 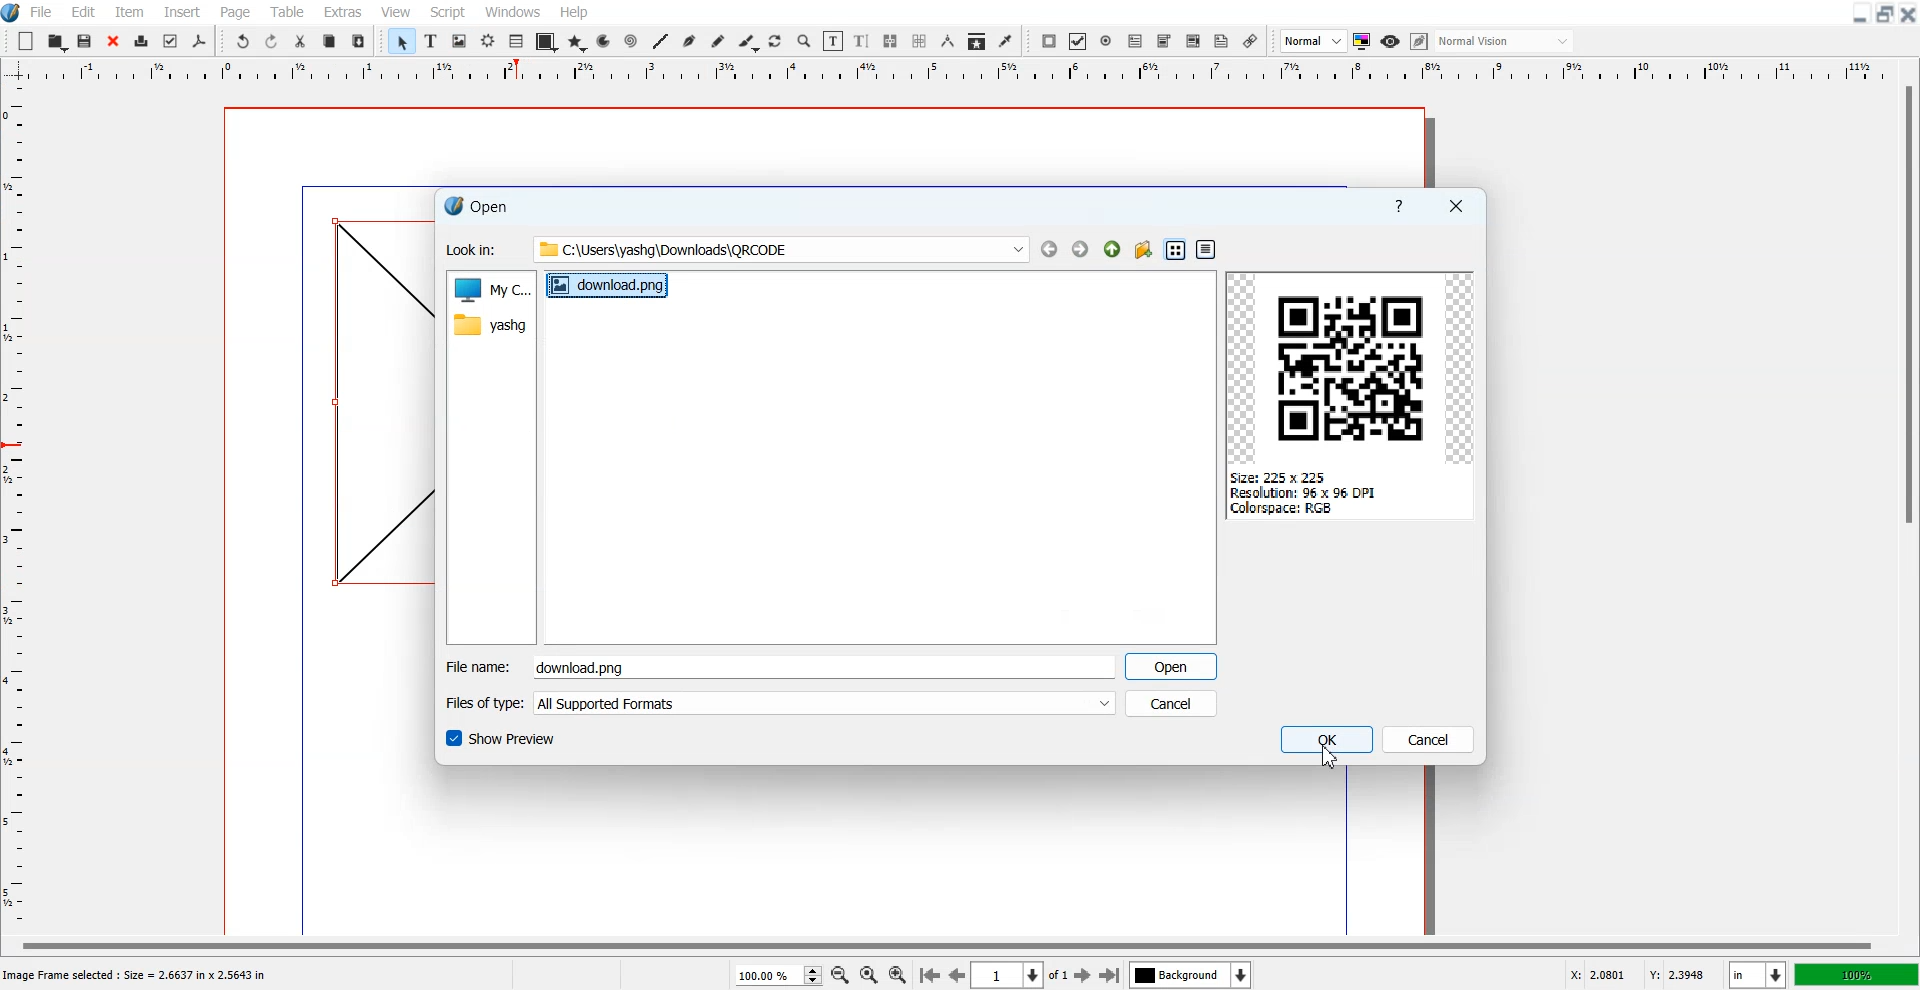 I want to click on GO to Forward, so click(x=1080, y=248).